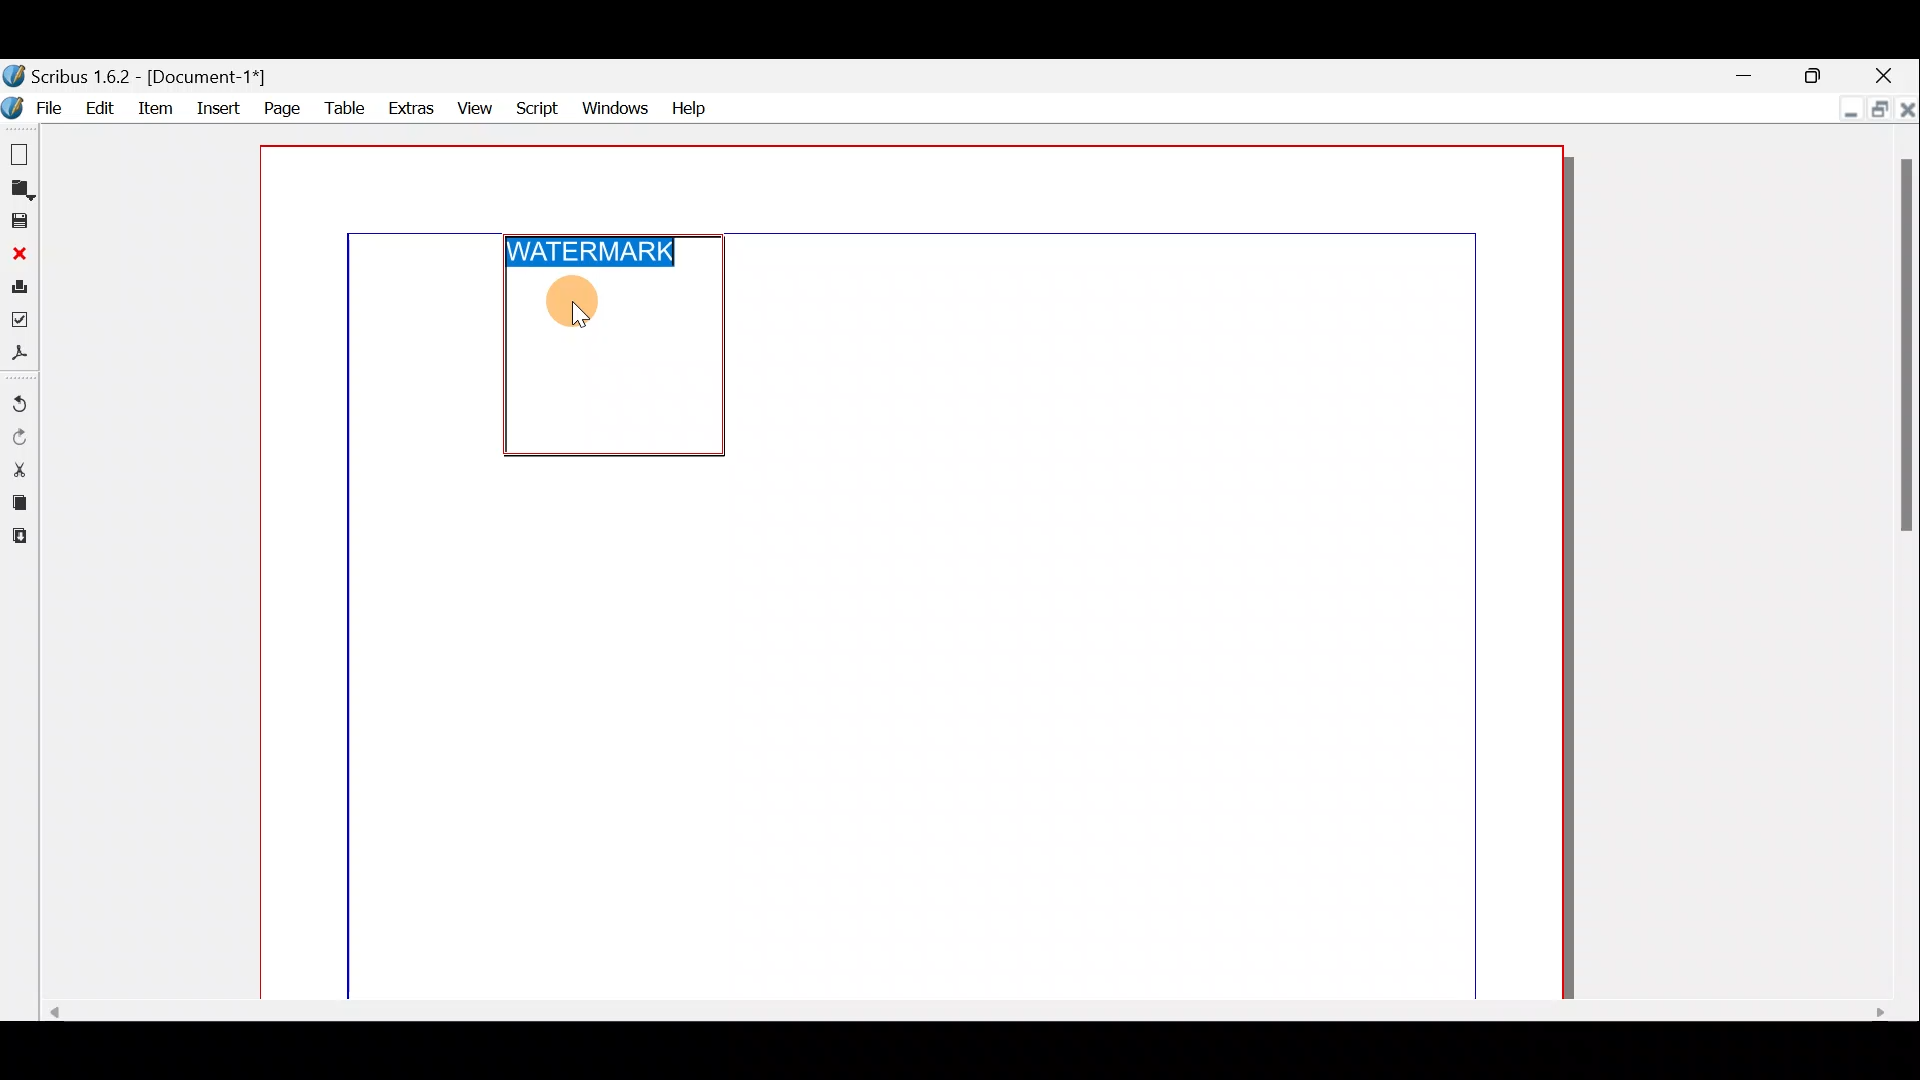  What do you see at coordinates (18, 469) in the screenshot?
I see `Cut` at bounding box center [18, 469].